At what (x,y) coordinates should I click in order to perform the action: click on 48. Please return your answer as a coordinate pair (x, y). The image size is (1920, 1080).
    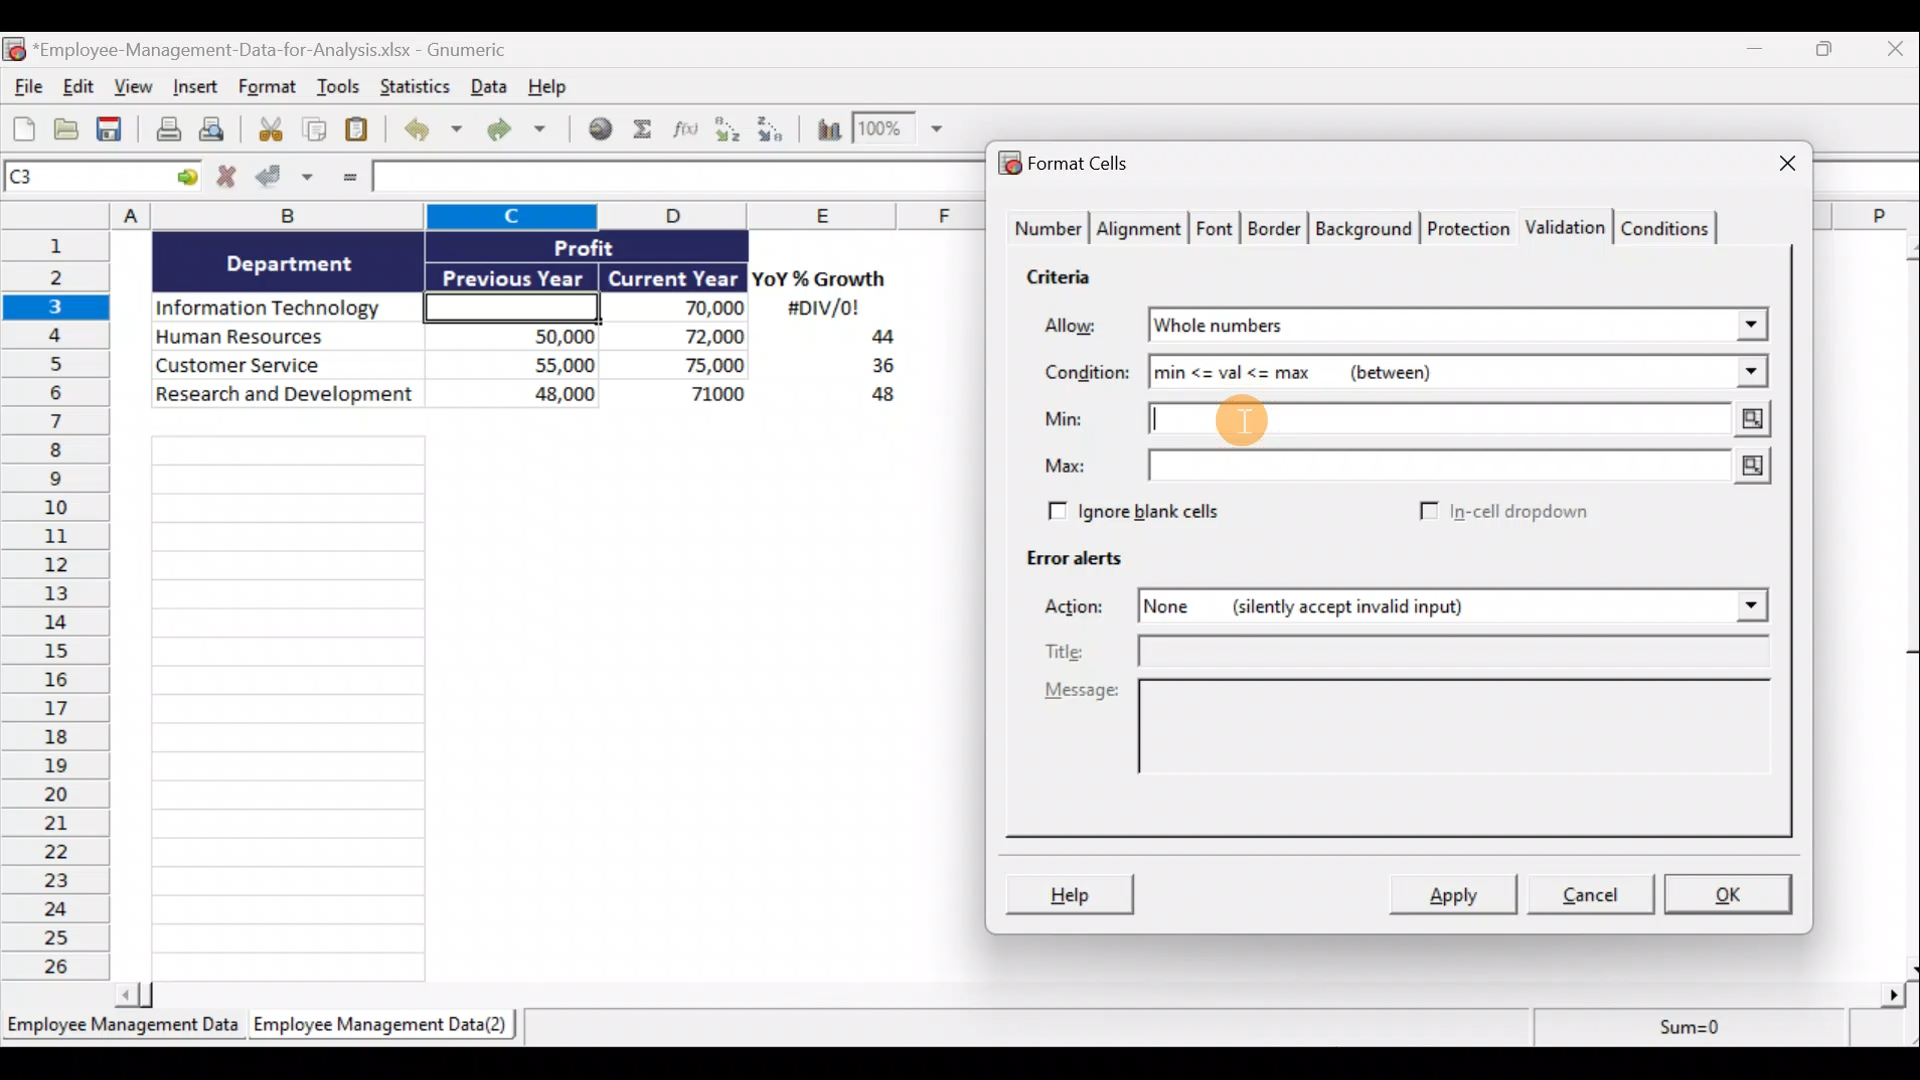
    Looking at the image, I should click on (872, 398).